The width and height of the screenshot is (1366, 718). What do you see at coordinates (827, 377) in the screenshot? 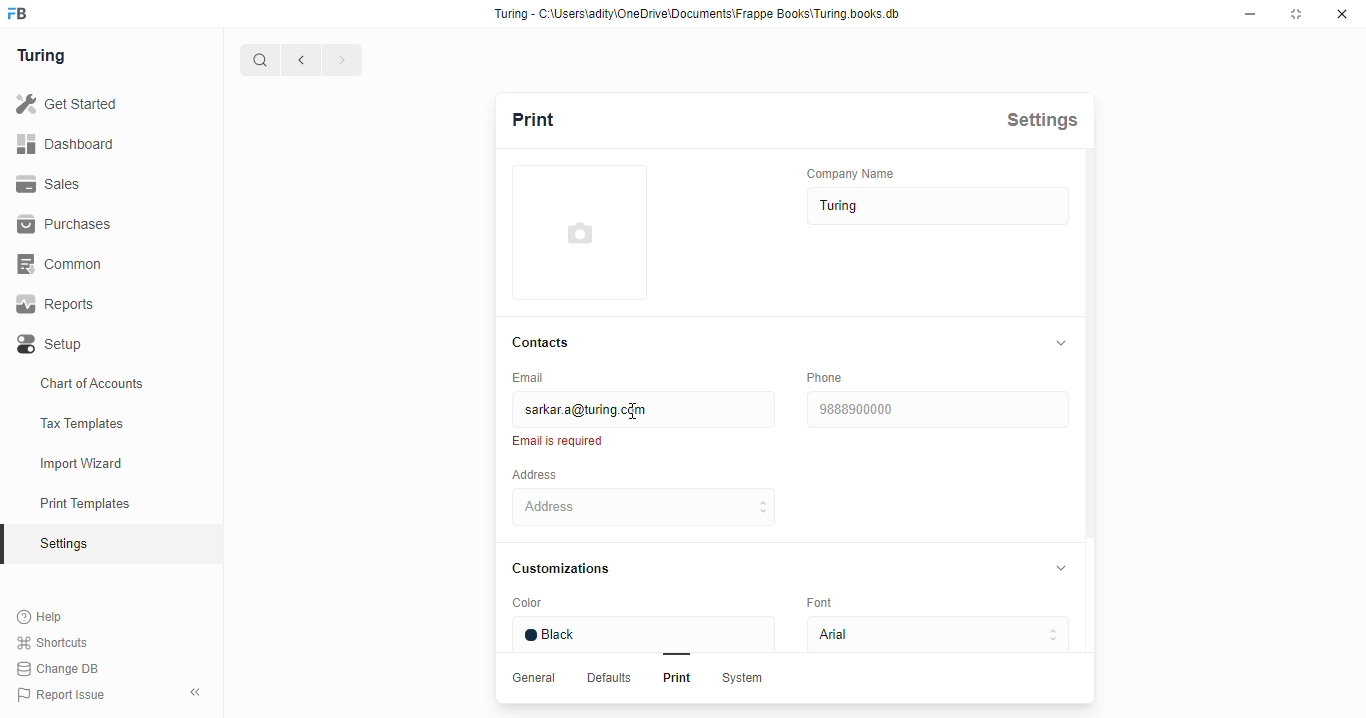
I see `‘Phone` at bounding box center [827, 377].